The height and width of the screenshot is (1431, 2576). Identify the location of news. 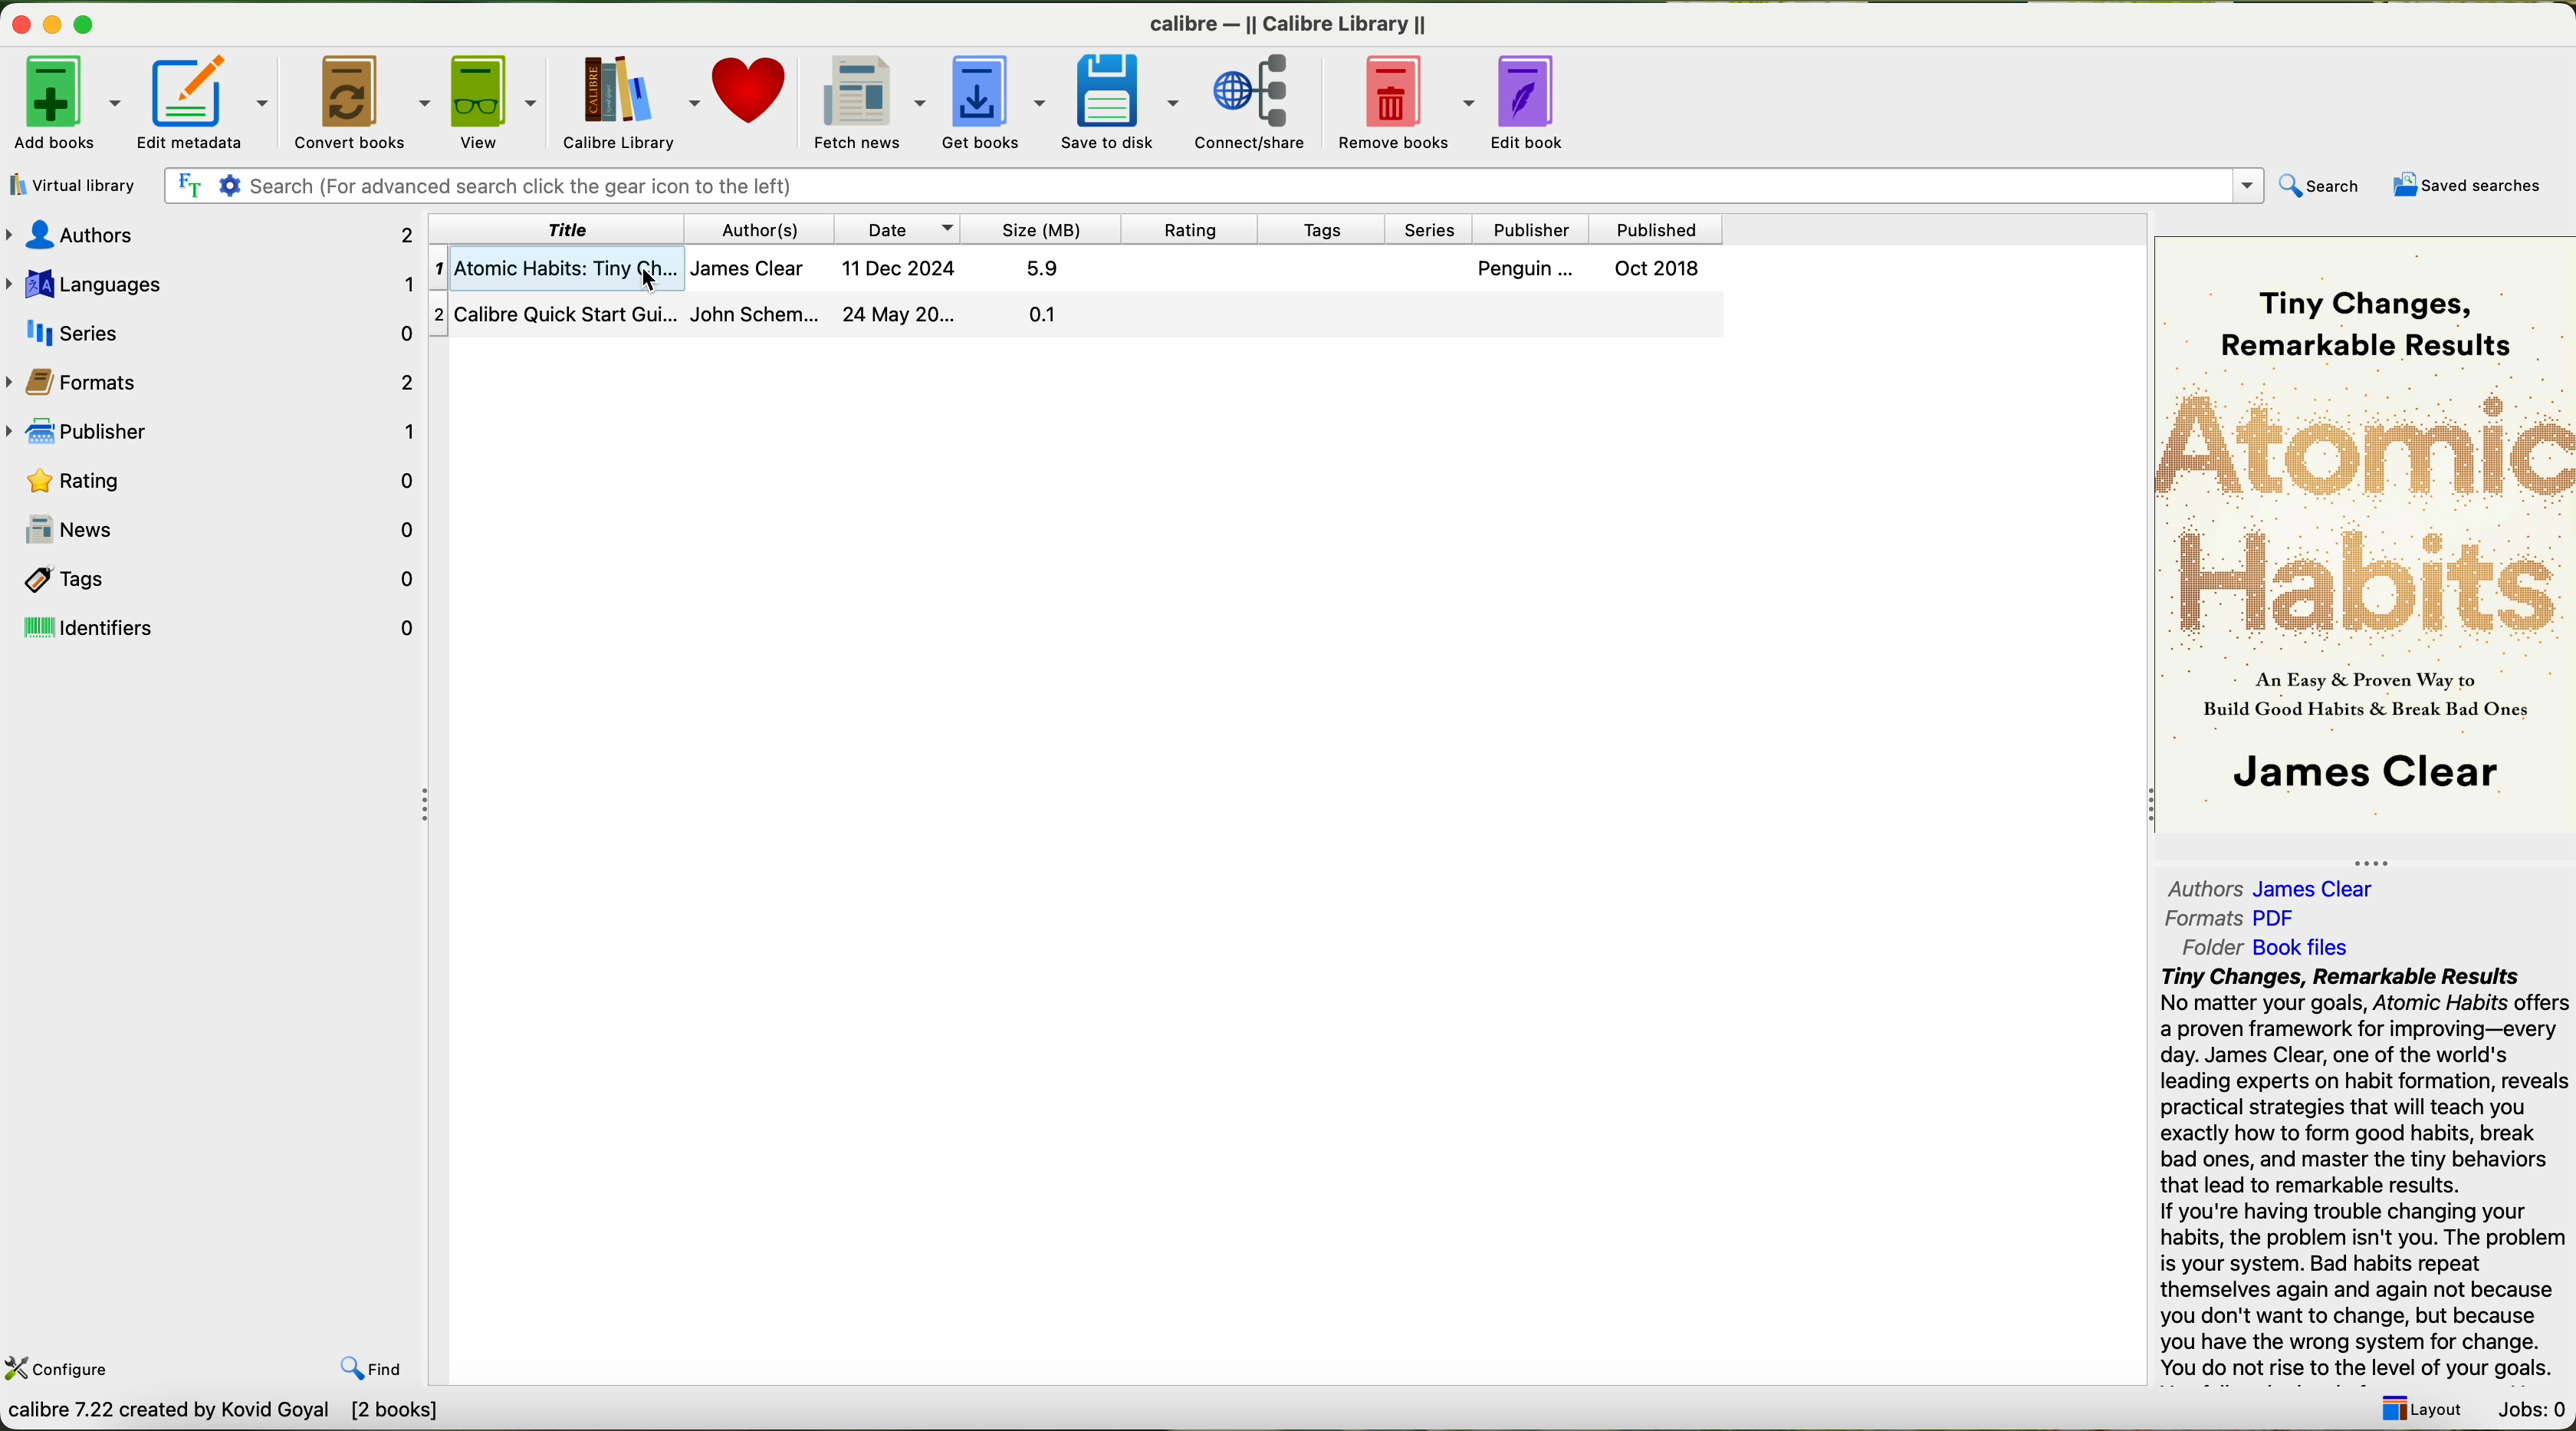
(216, 523).